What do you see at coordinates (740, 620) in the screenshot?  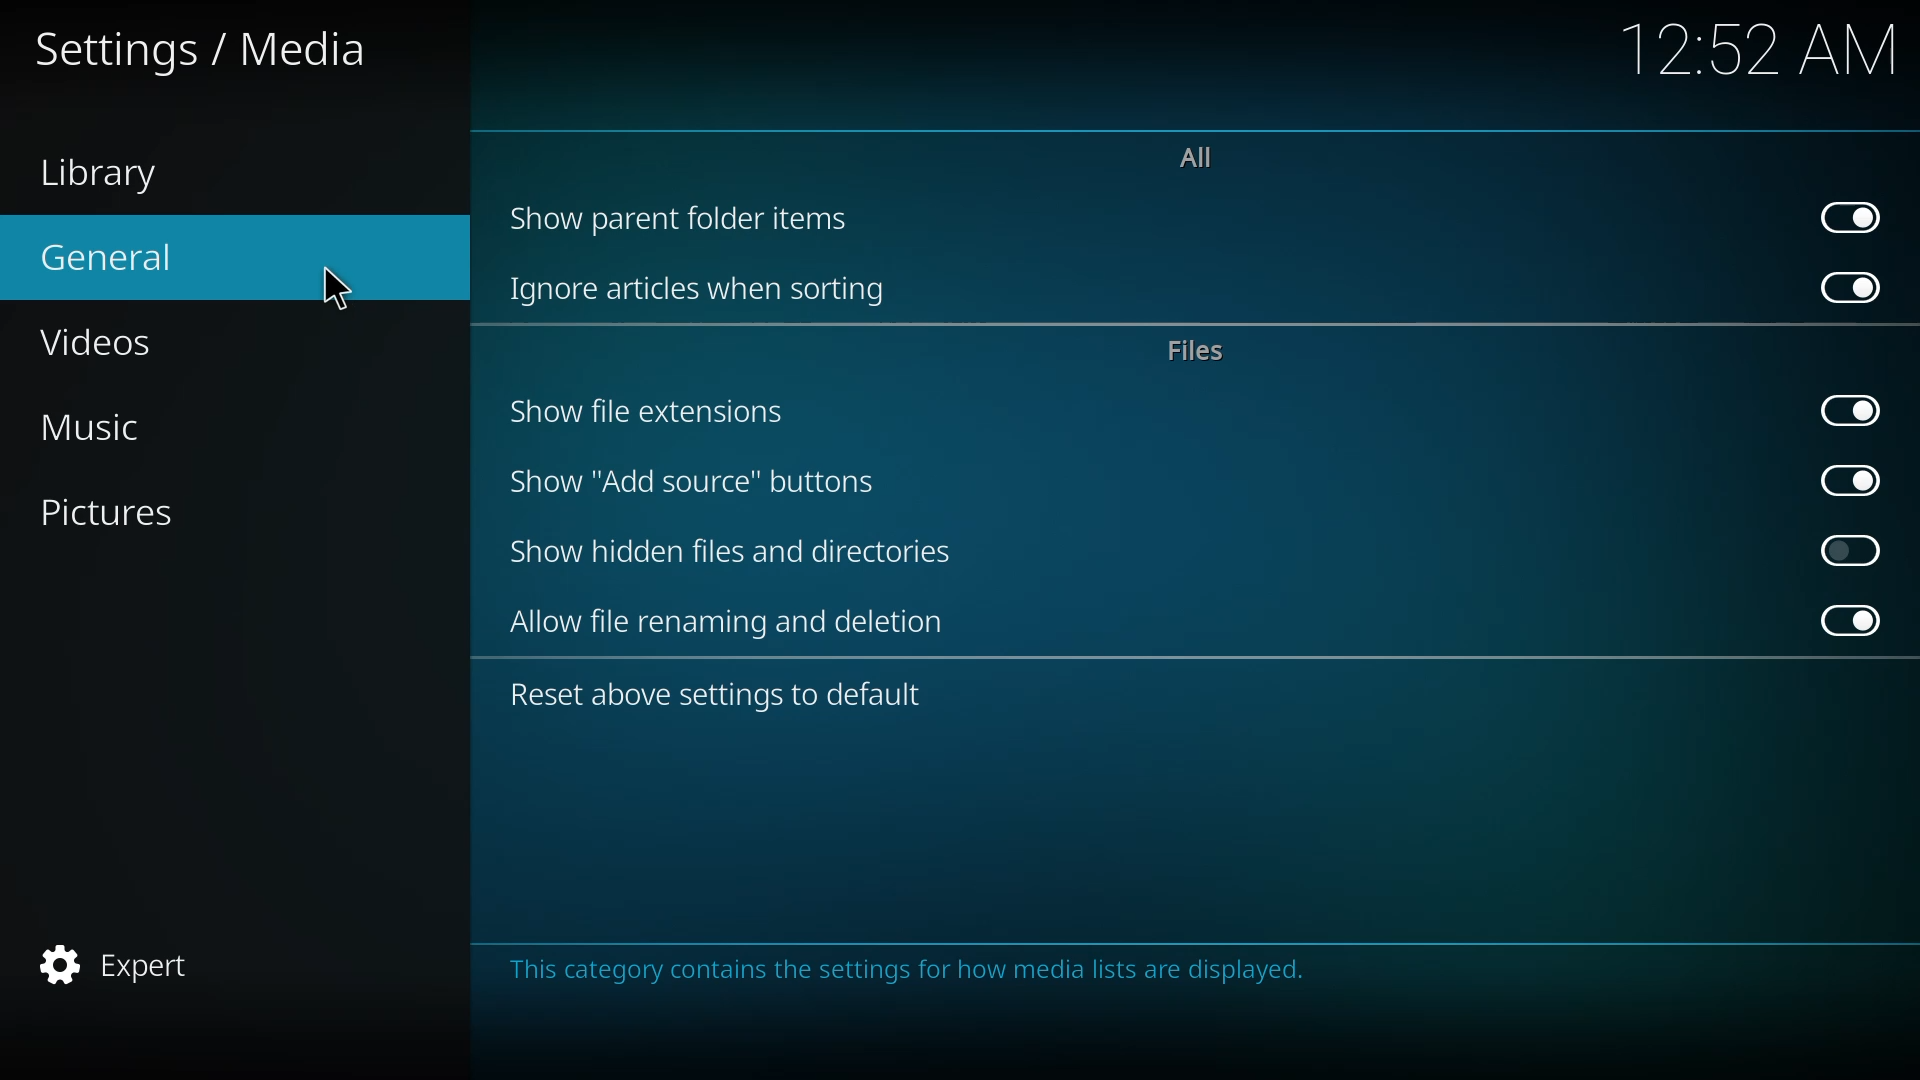 I see `allow file renaming and deletion` at bounding box center [740, 620].